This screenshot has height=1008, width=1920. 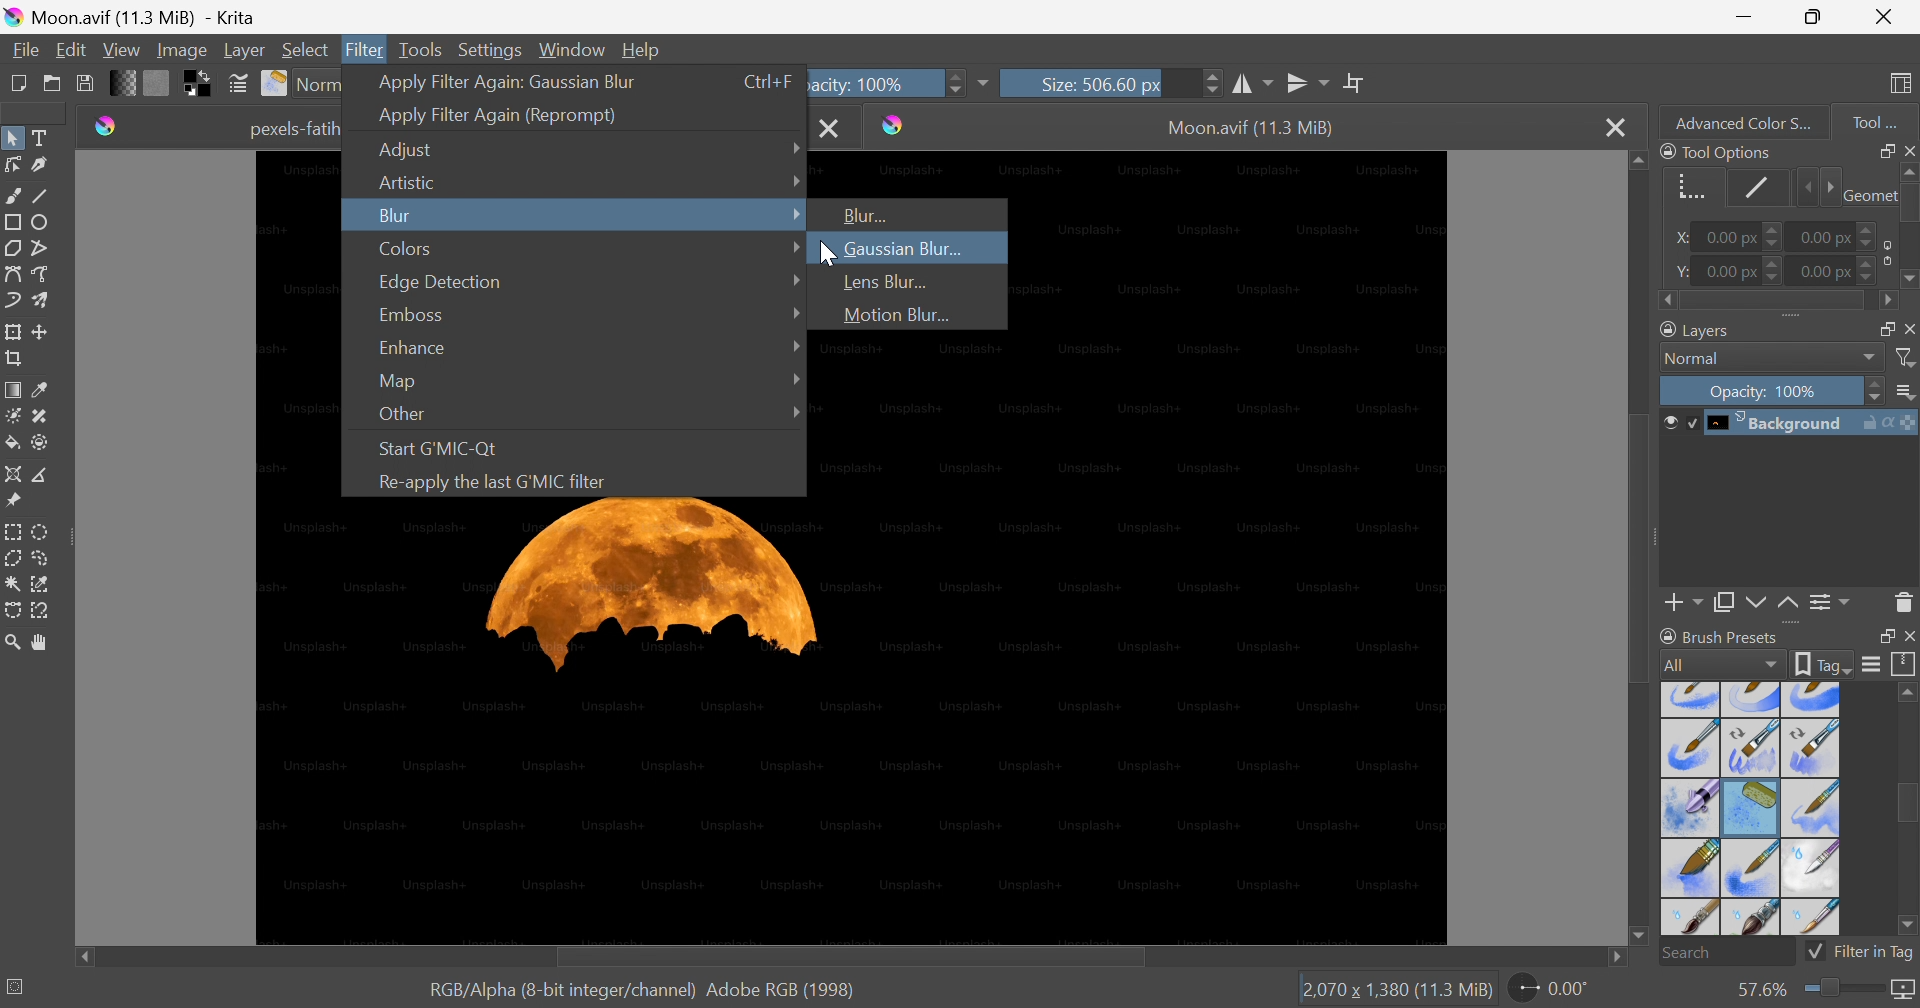 What do you see at coordinates (1751, 808) in the screenshot?
I see `Types of brush` at bounding box center [1751, 808].